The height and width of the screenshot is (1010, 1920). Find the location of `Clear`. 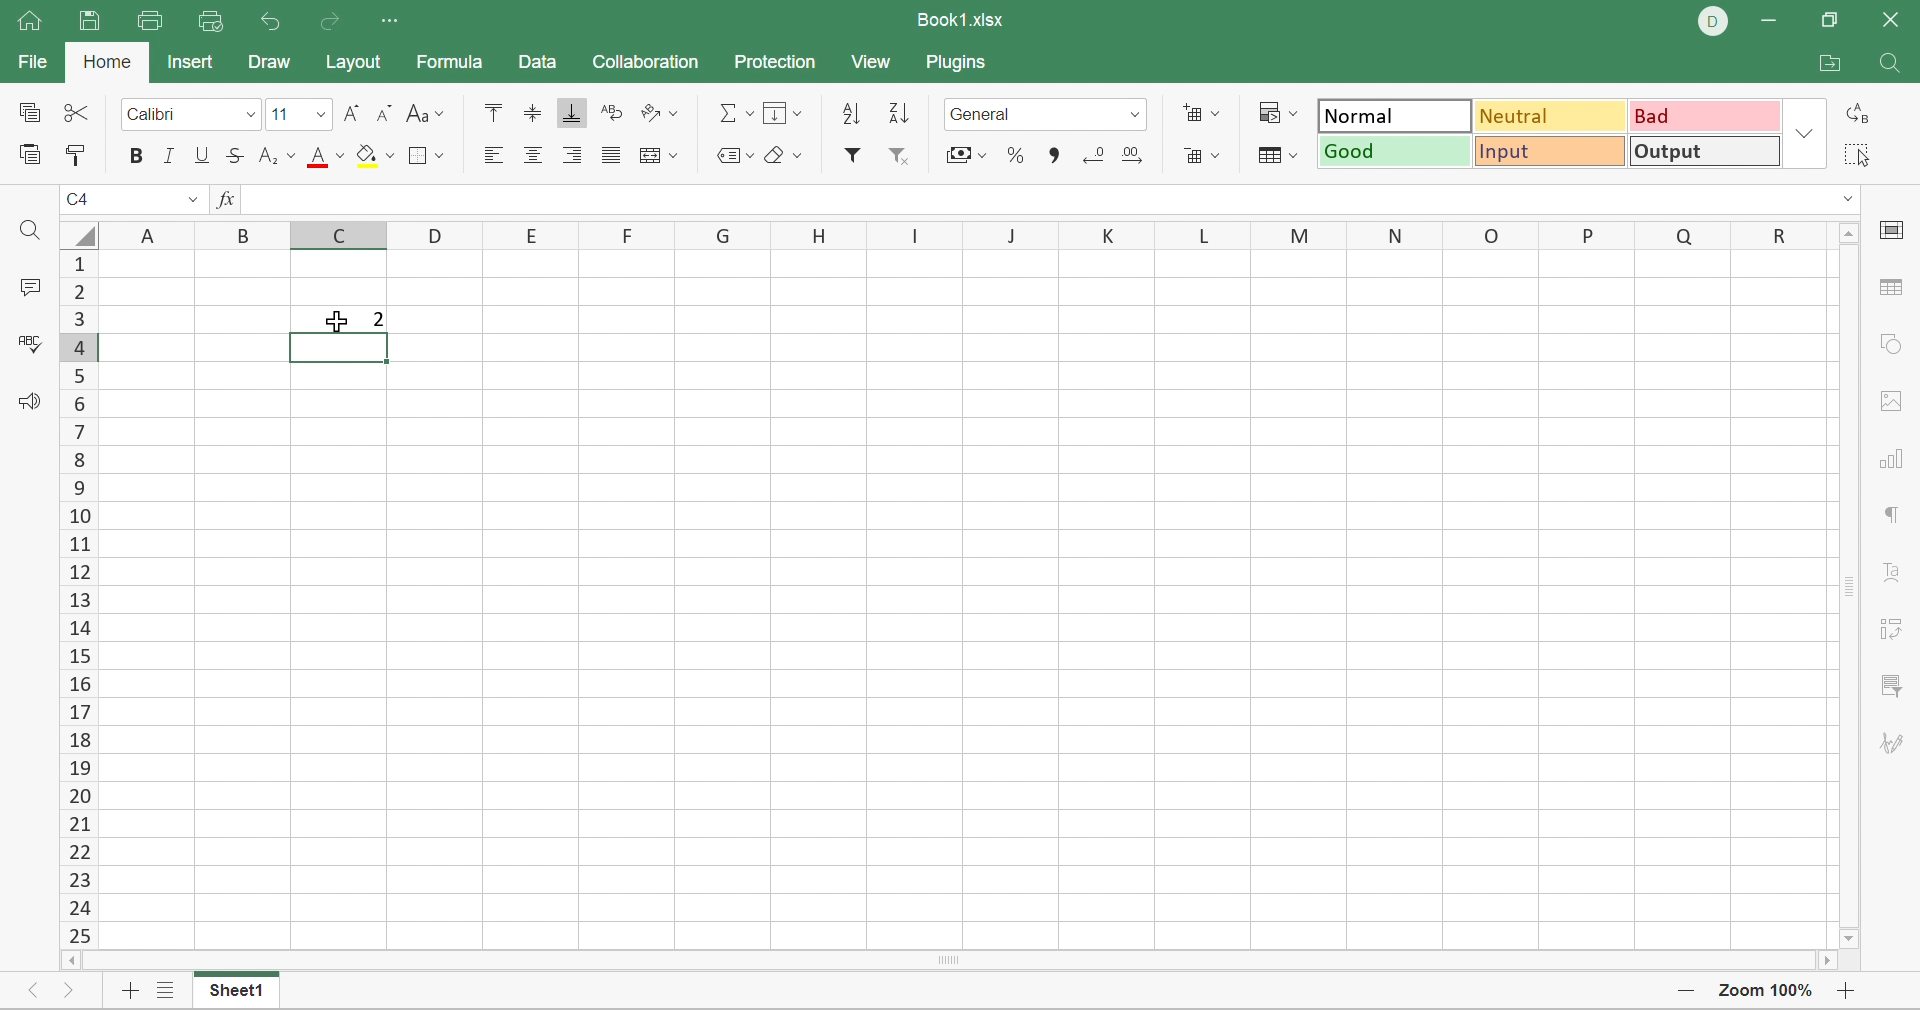

Clear is located at coordinates (781, 156).